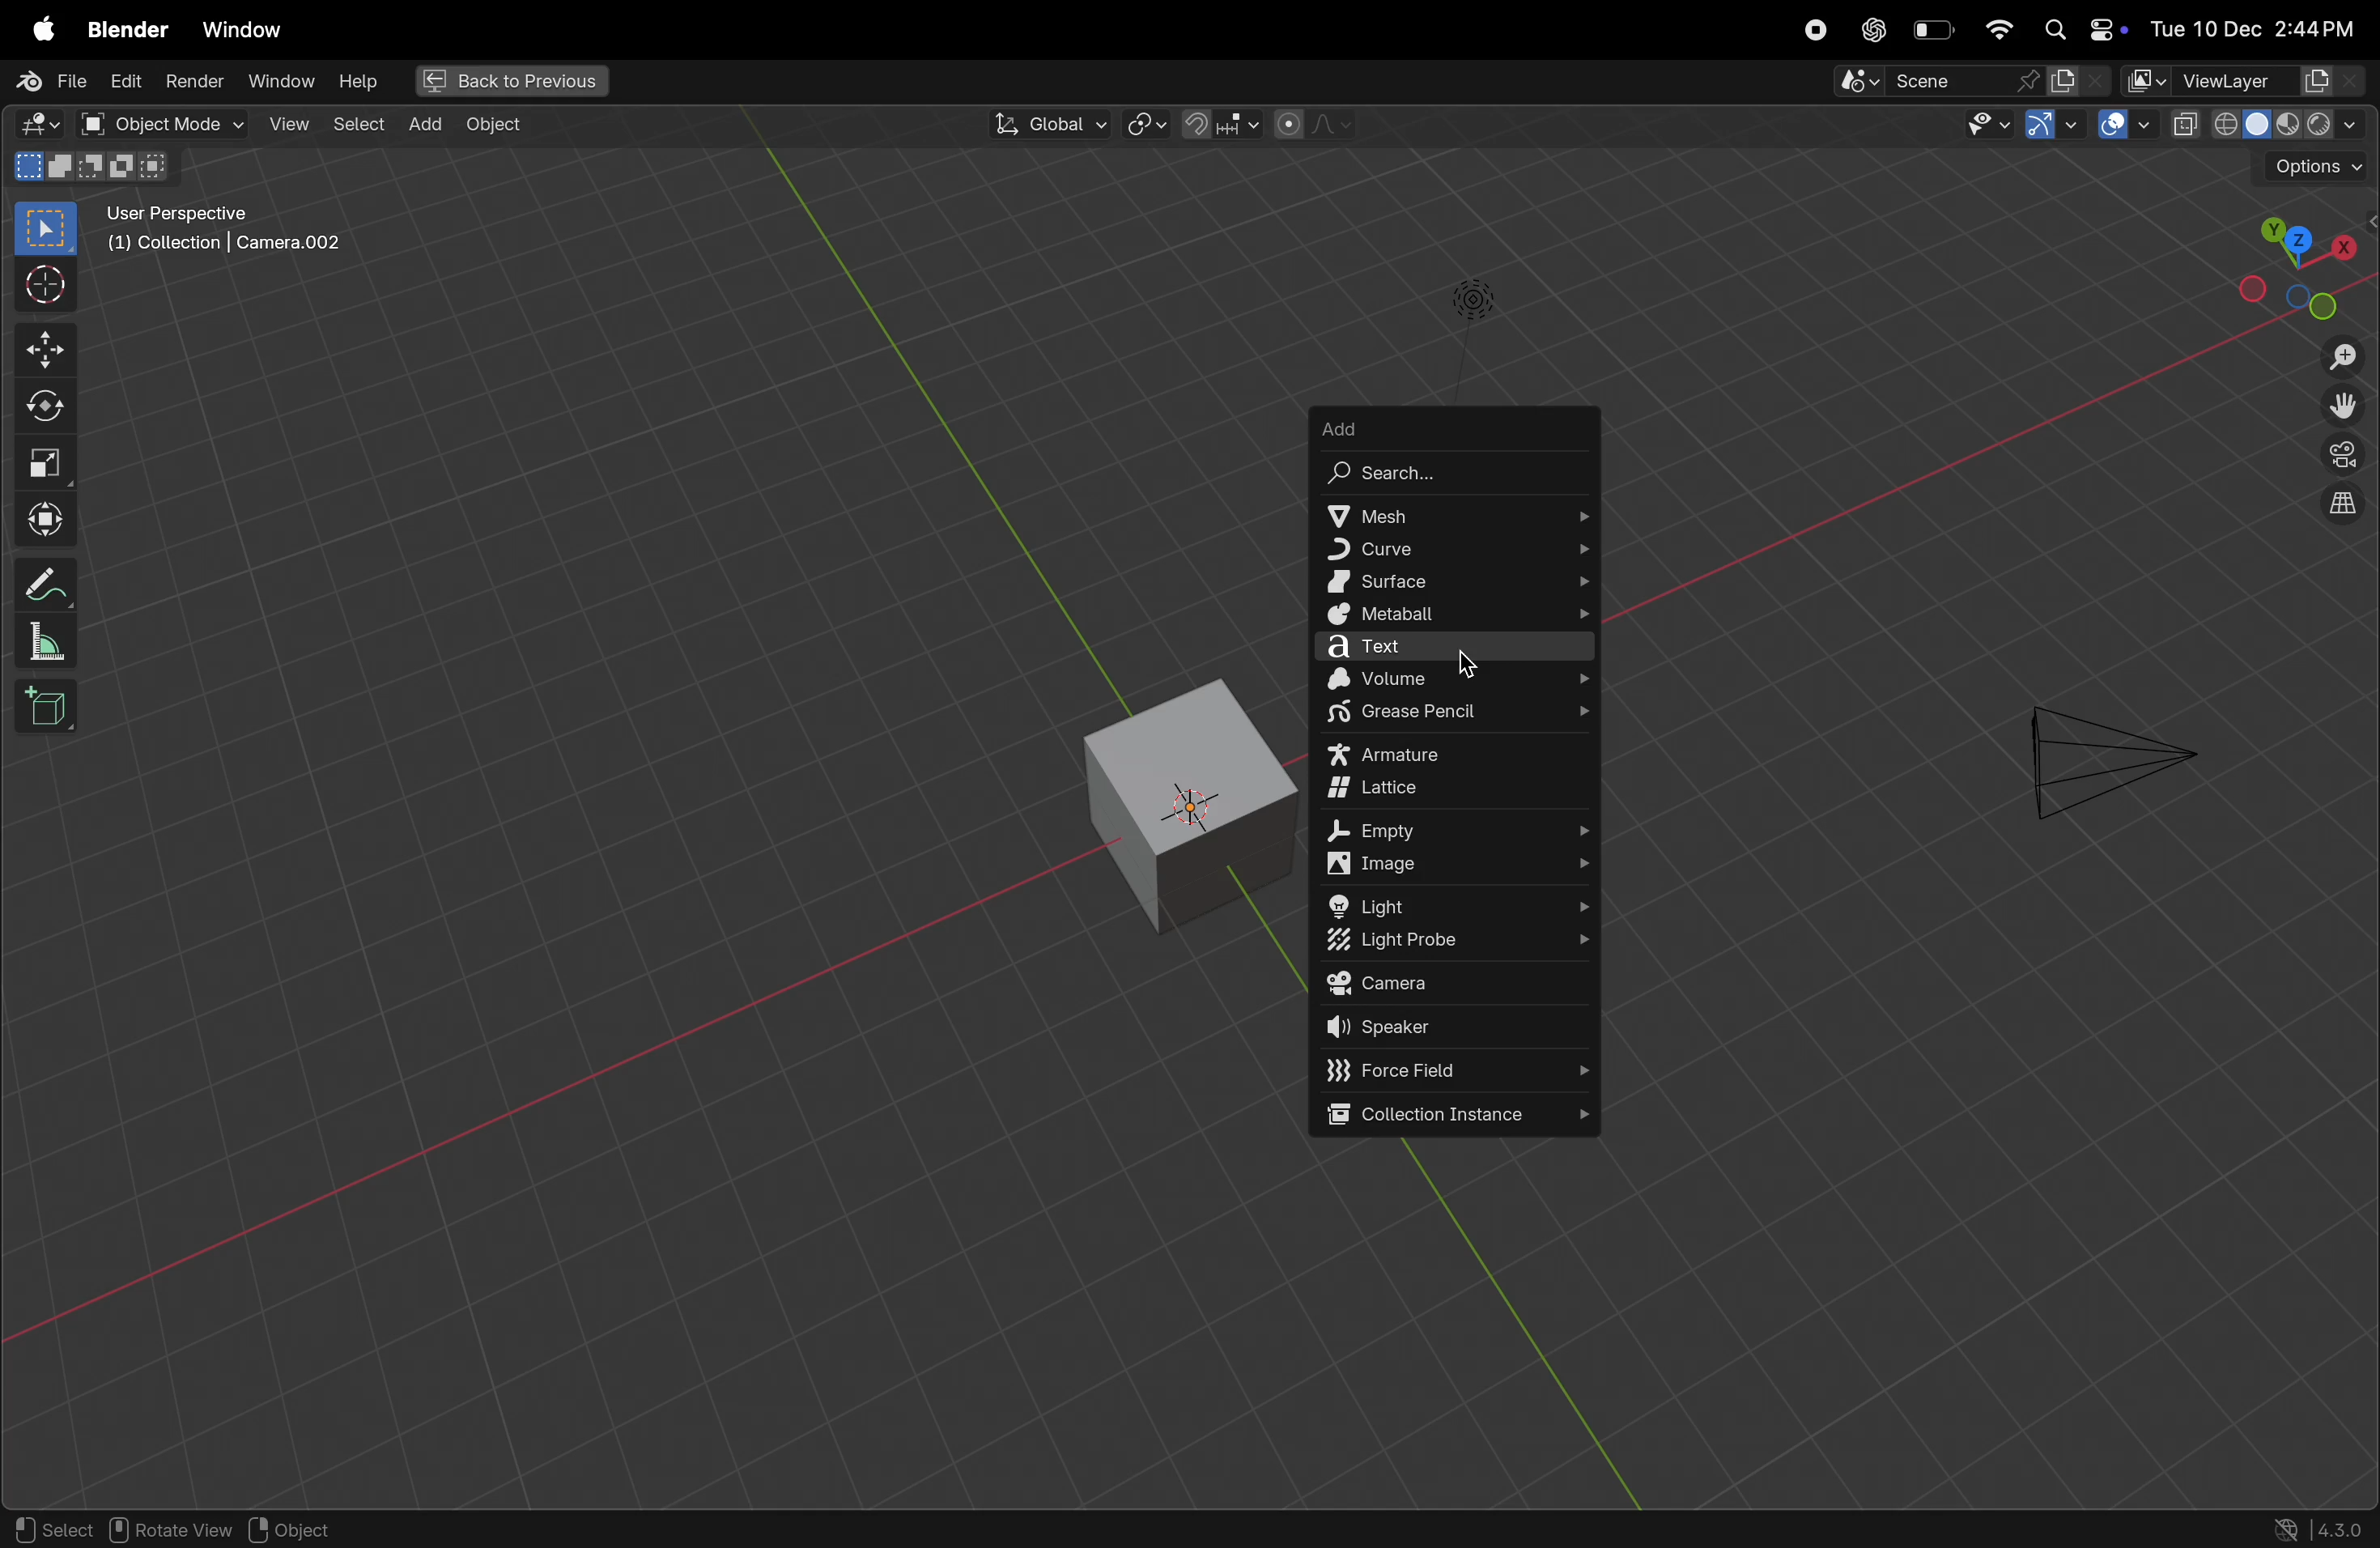  Describe the element at coordinates (1469, 302) in the screenshot. I see `Lights` at that location.